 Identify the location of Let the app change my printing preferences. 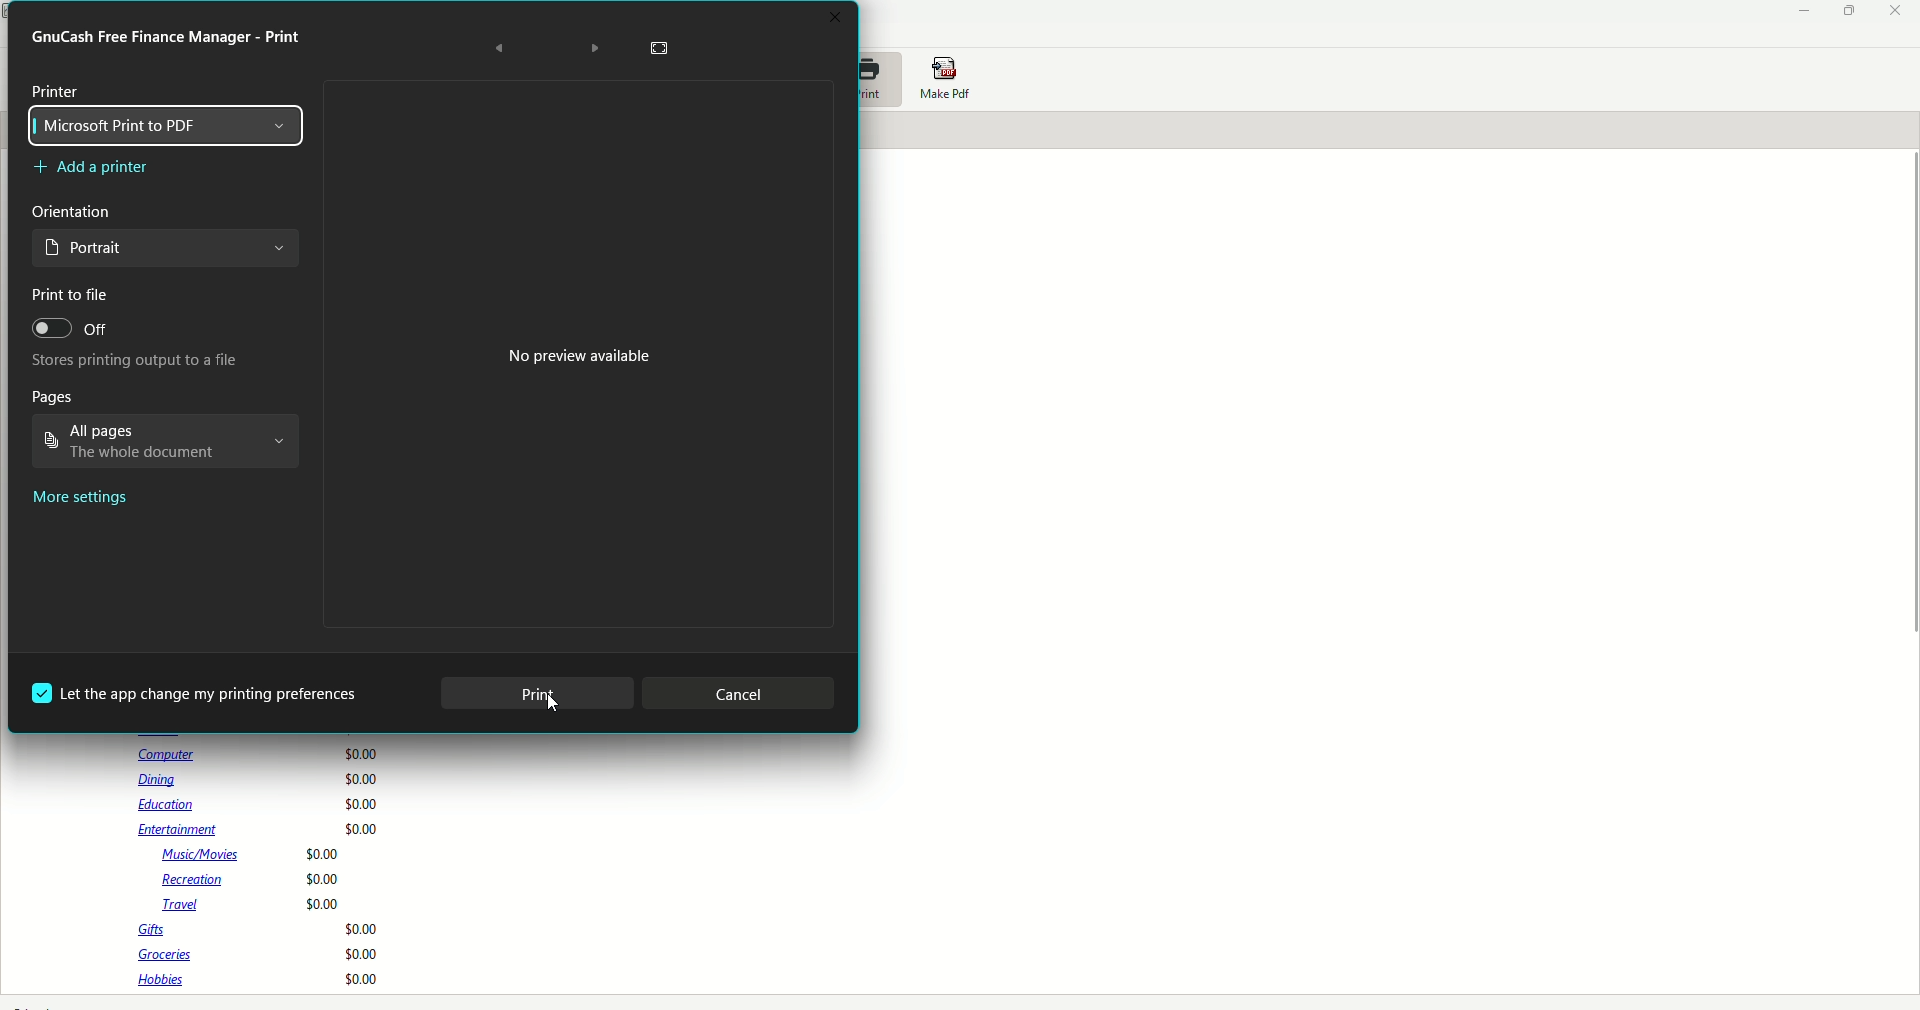
(199, 692).